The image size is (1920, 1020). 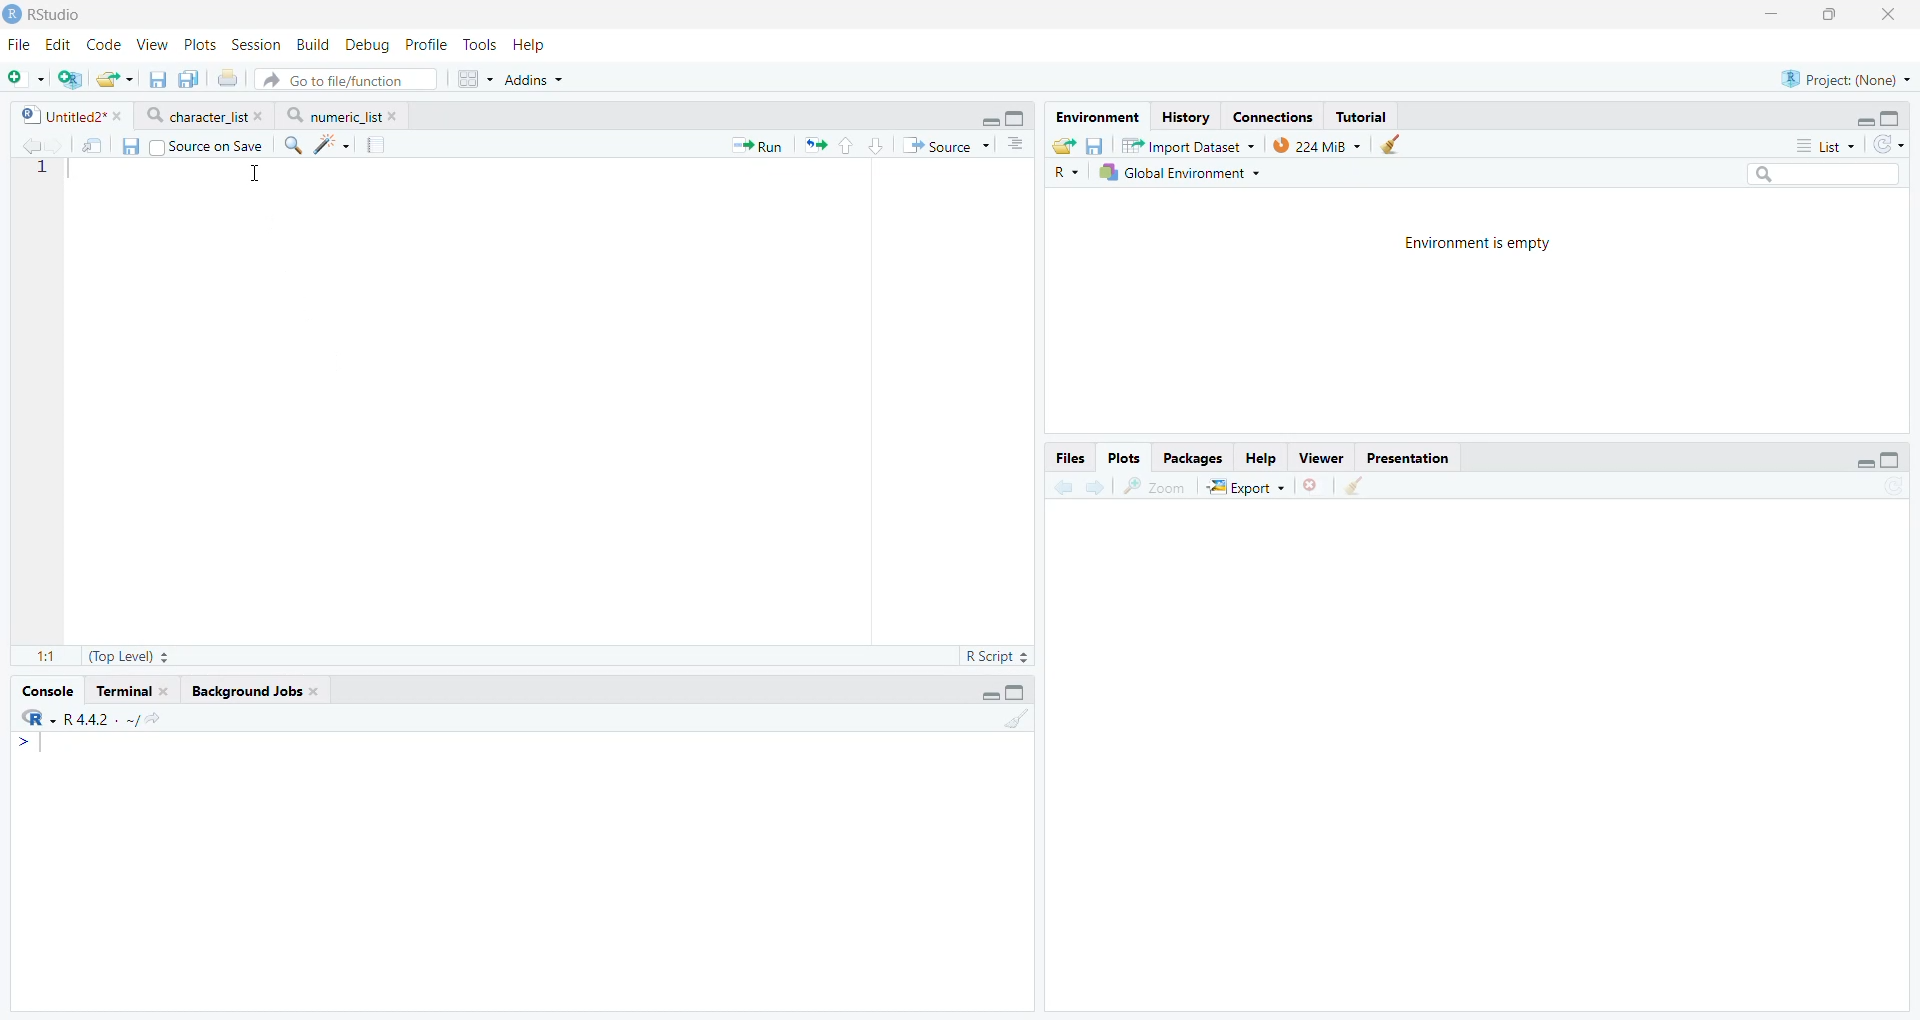 What do you see at coordinates (470, 403) in the screenshot?
I see `Code editor` at bounding box center [470, 403].